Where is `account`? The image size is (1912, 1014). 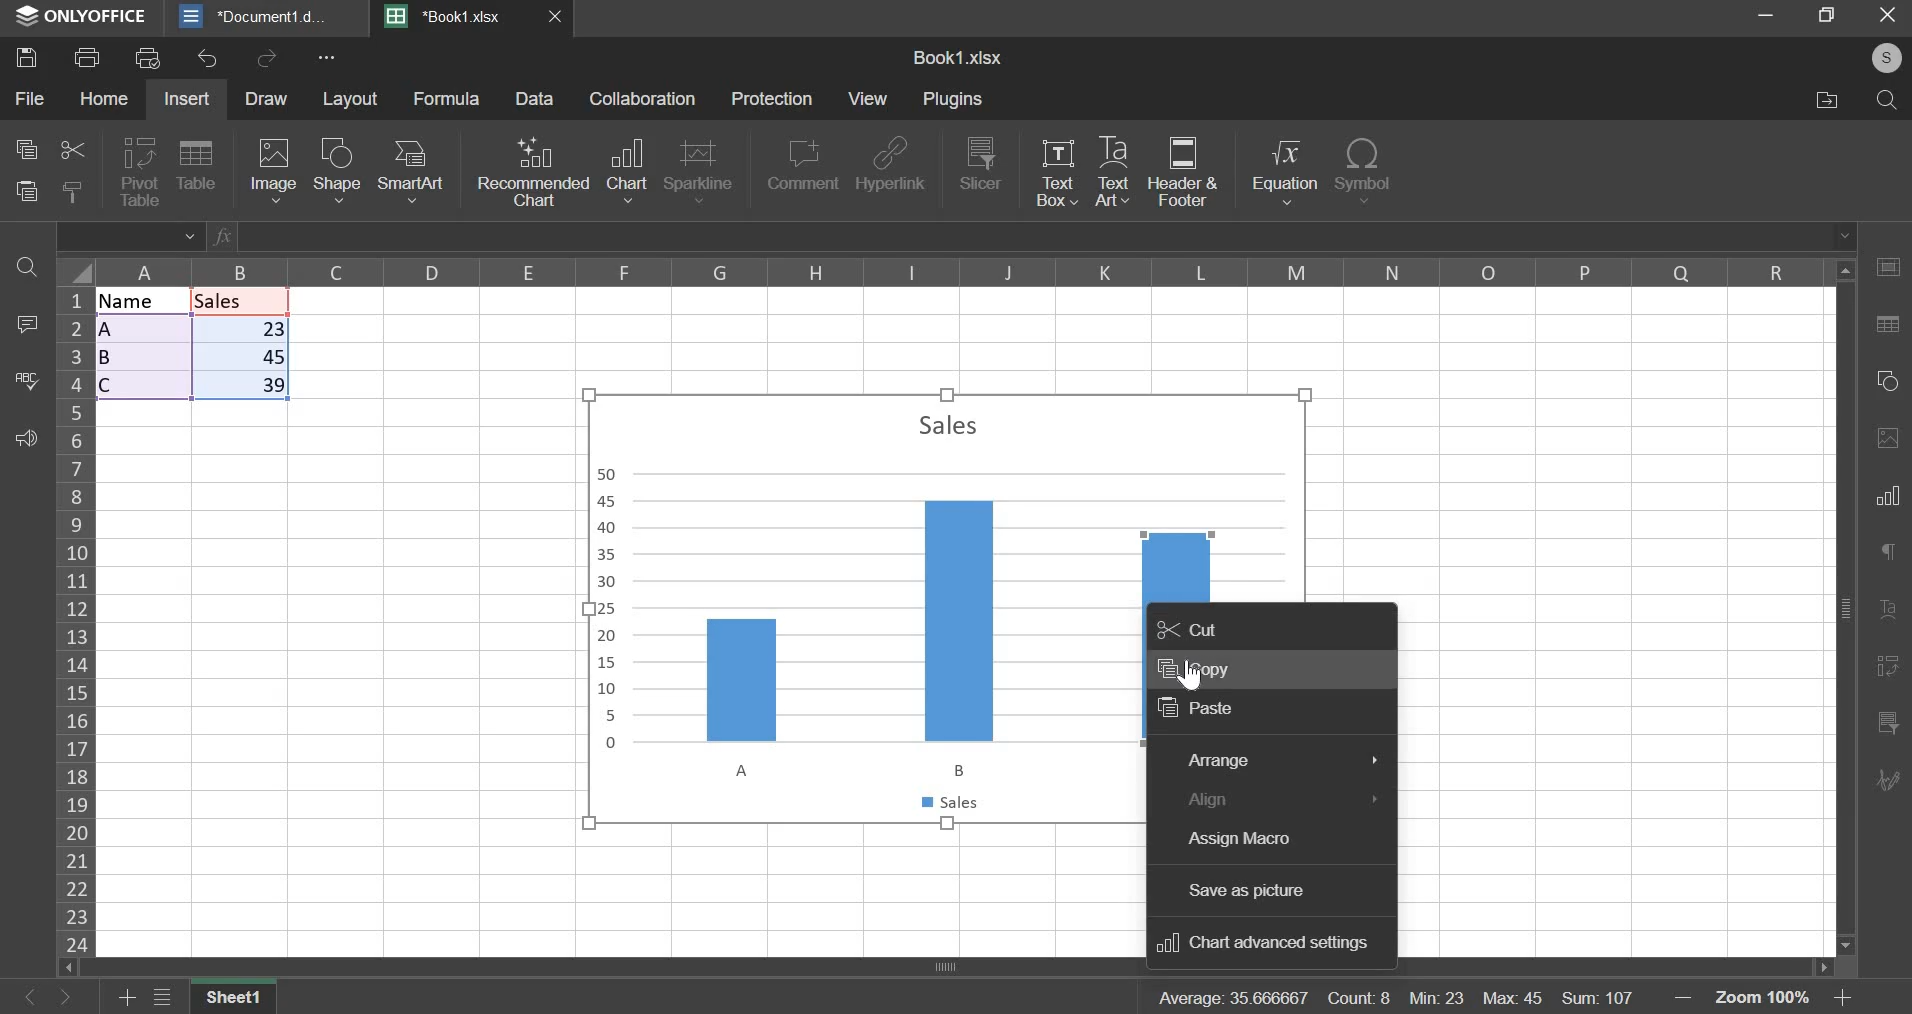 account is located at coordinates (1882, 63).